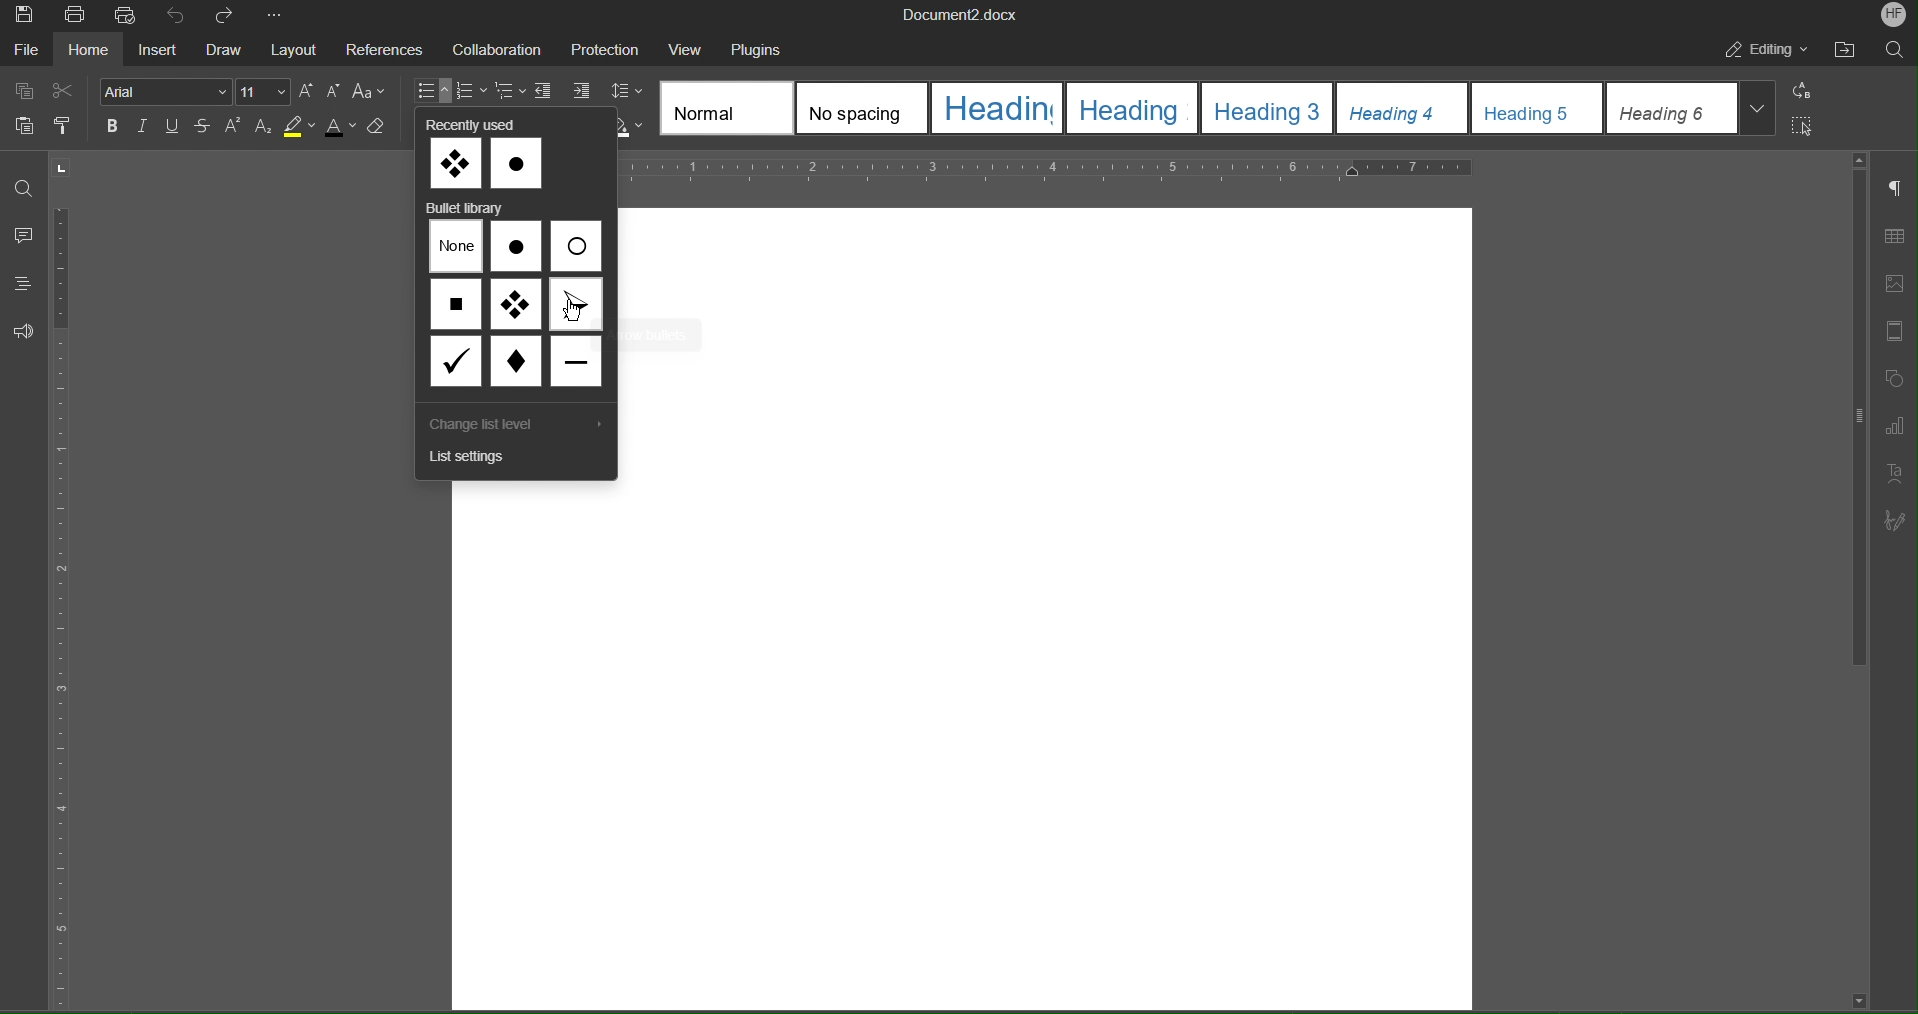 The width and height of the screenshot is (1918, 1014). Describe the element at coordinates (1221, 109) in the screenshot. I see `Heading Style` at that location.